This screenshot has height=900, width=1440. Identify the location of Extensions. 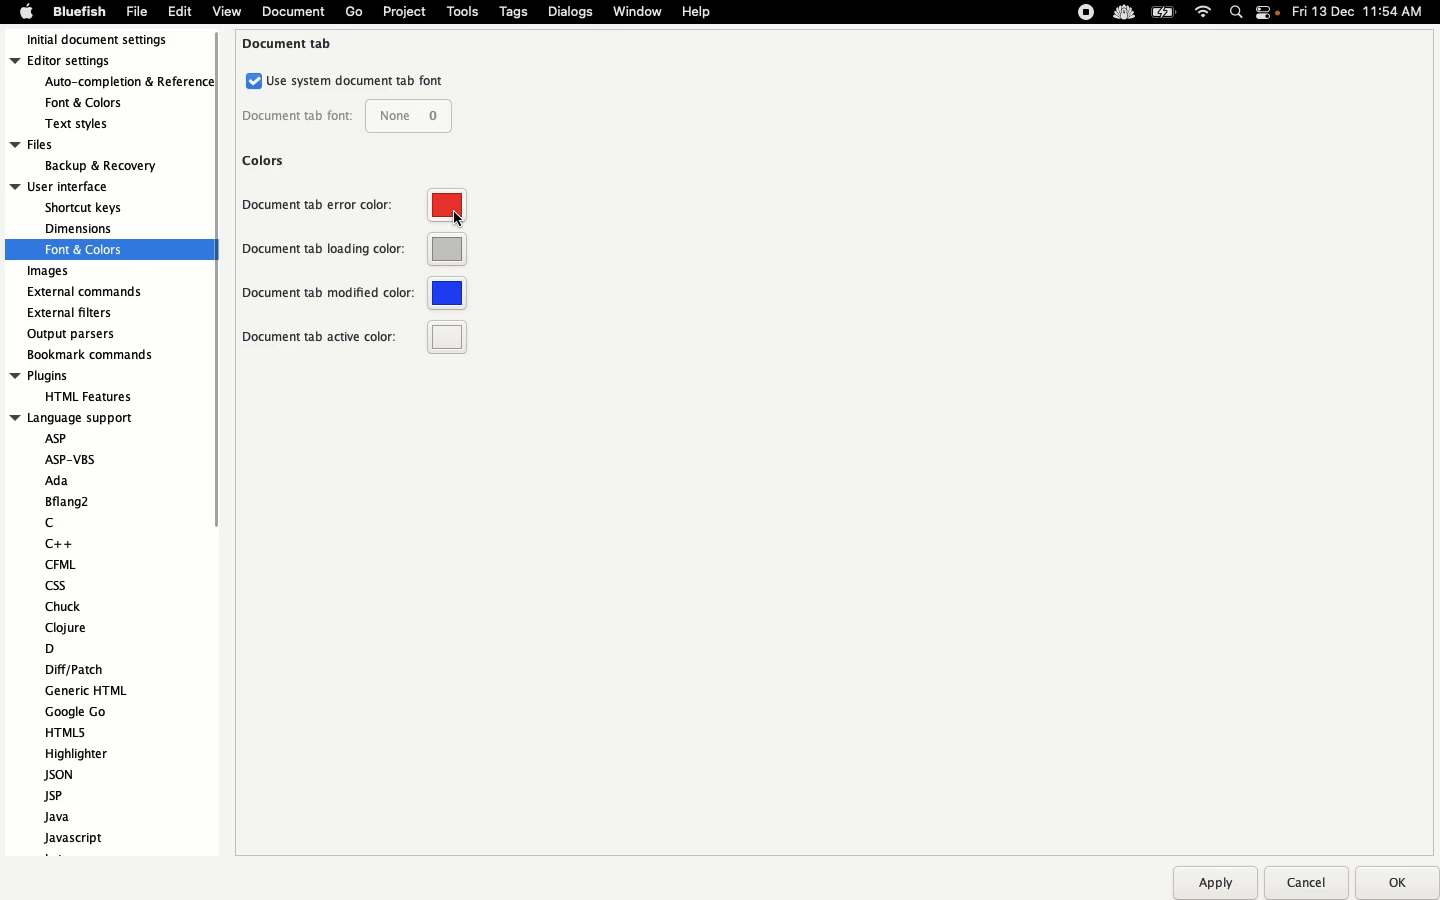
(1103, 12).